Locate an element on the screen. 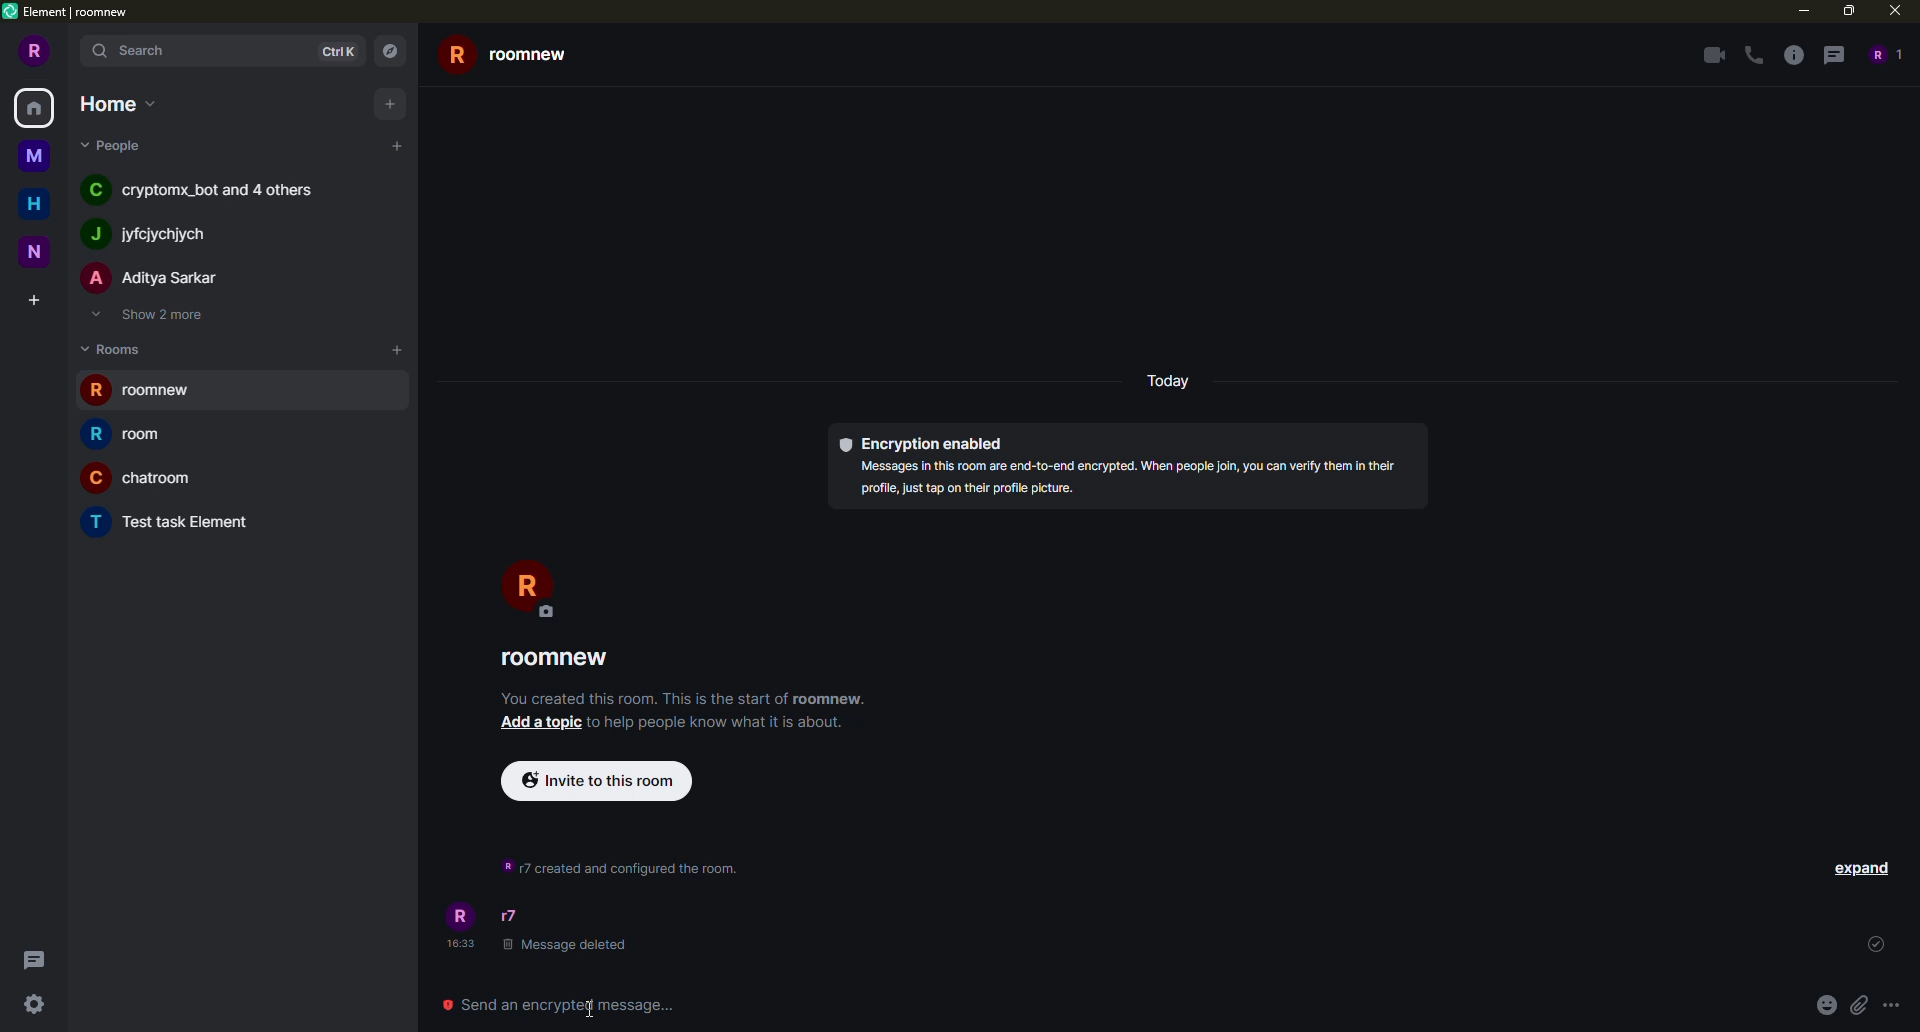  profile is located at coordinates (464, 915).